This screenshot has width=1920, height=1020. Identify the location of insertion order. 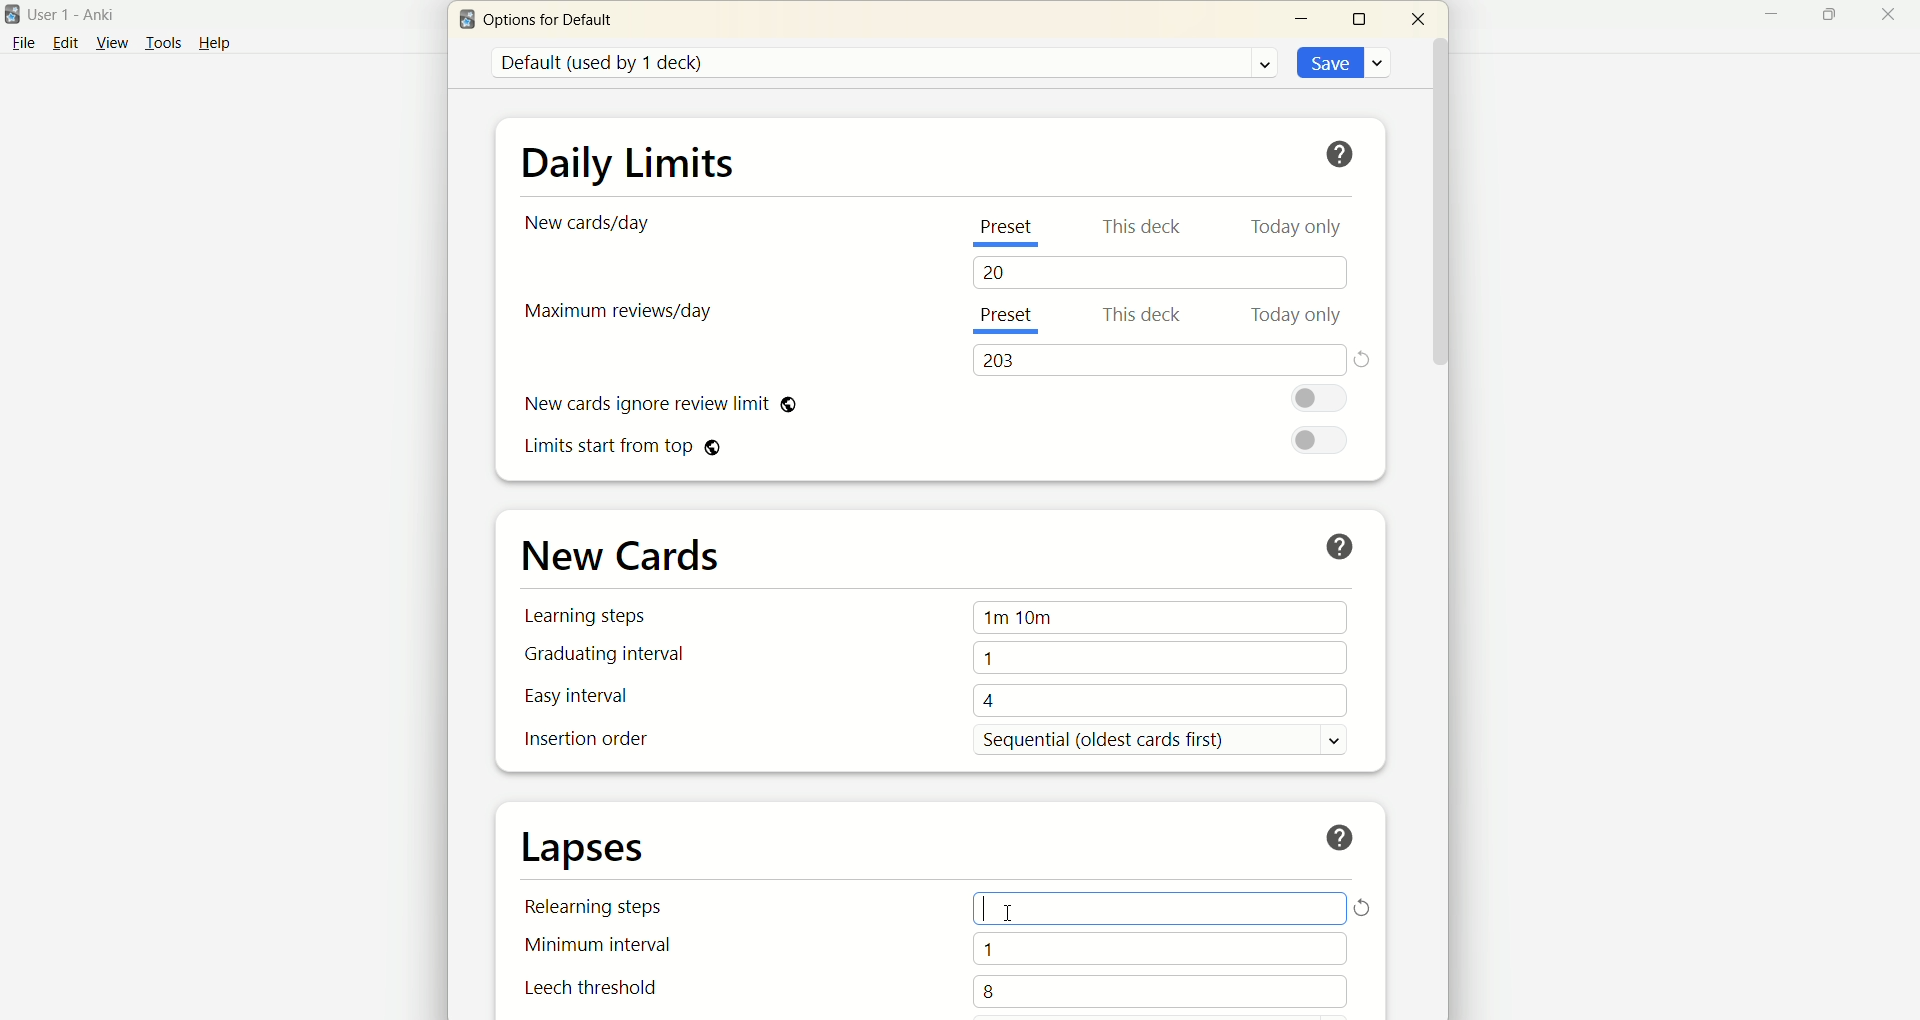
(584, 740).